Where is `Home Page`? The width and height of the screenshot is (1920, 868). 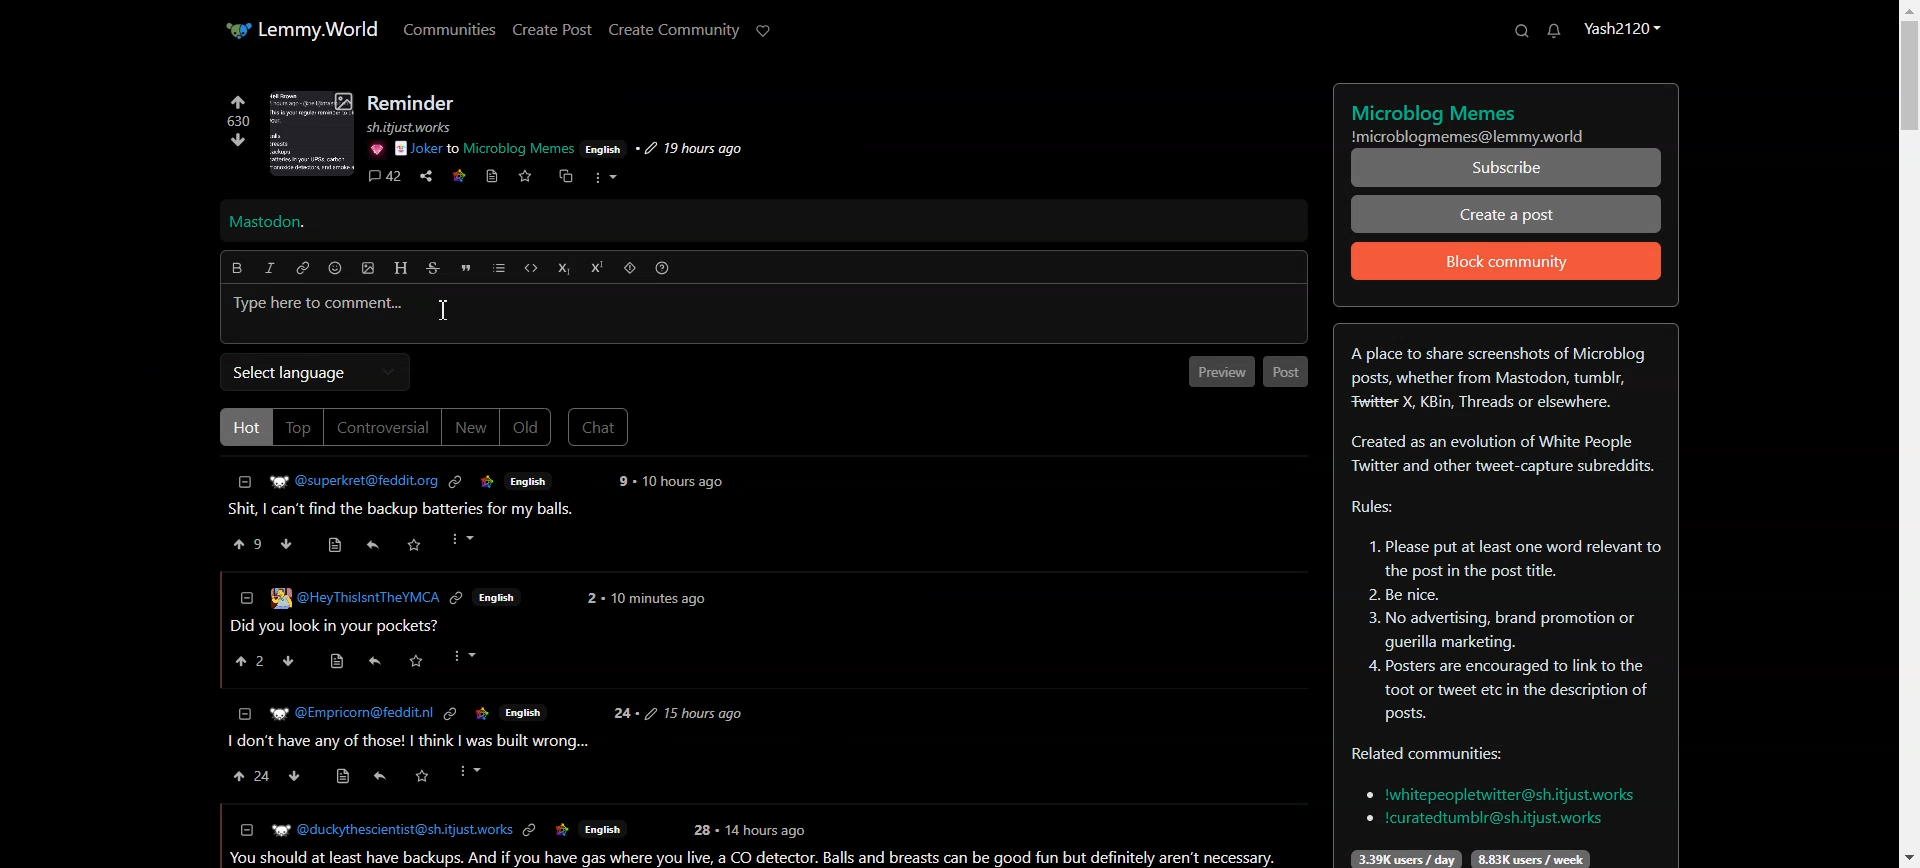 Home Page is located at coordinates (301, 29).